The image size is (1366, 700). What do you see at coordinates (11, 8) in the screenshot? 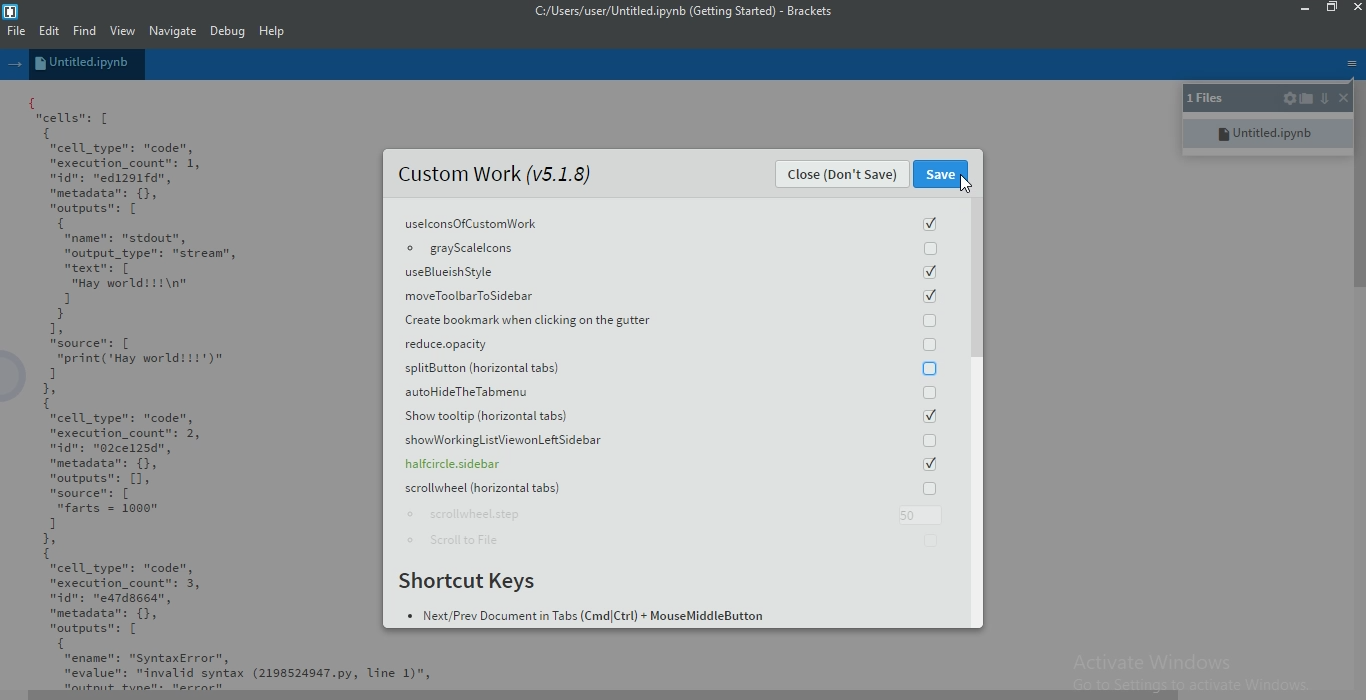
I see `logo` at bounding box center [11, 8].